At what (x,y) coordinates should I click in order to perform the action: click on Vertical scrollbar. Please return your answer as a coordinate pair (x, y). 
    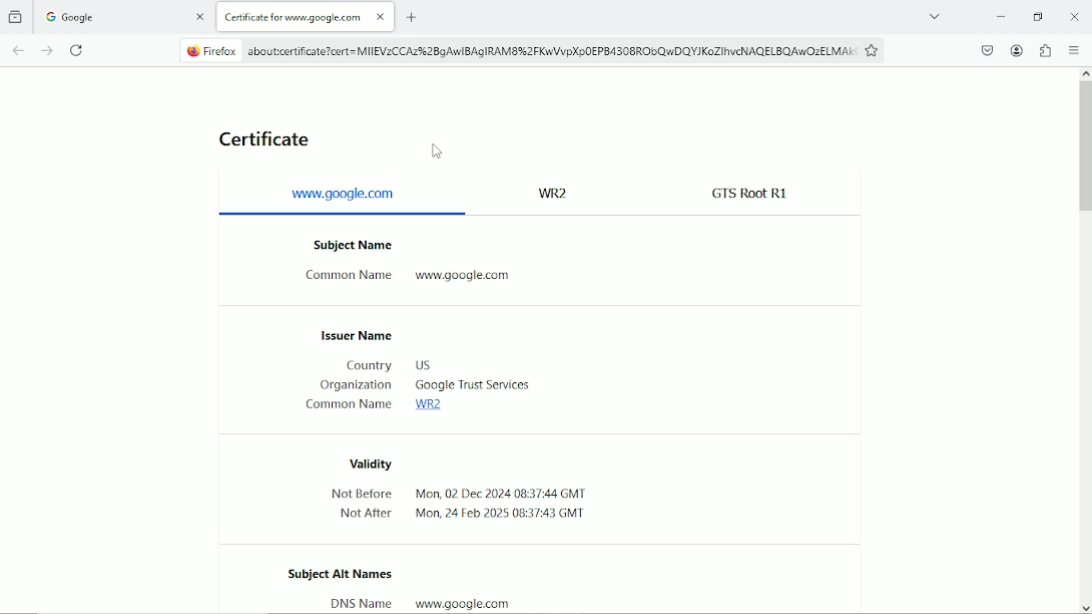
    Looking at the image, I should click on (1085, 146).